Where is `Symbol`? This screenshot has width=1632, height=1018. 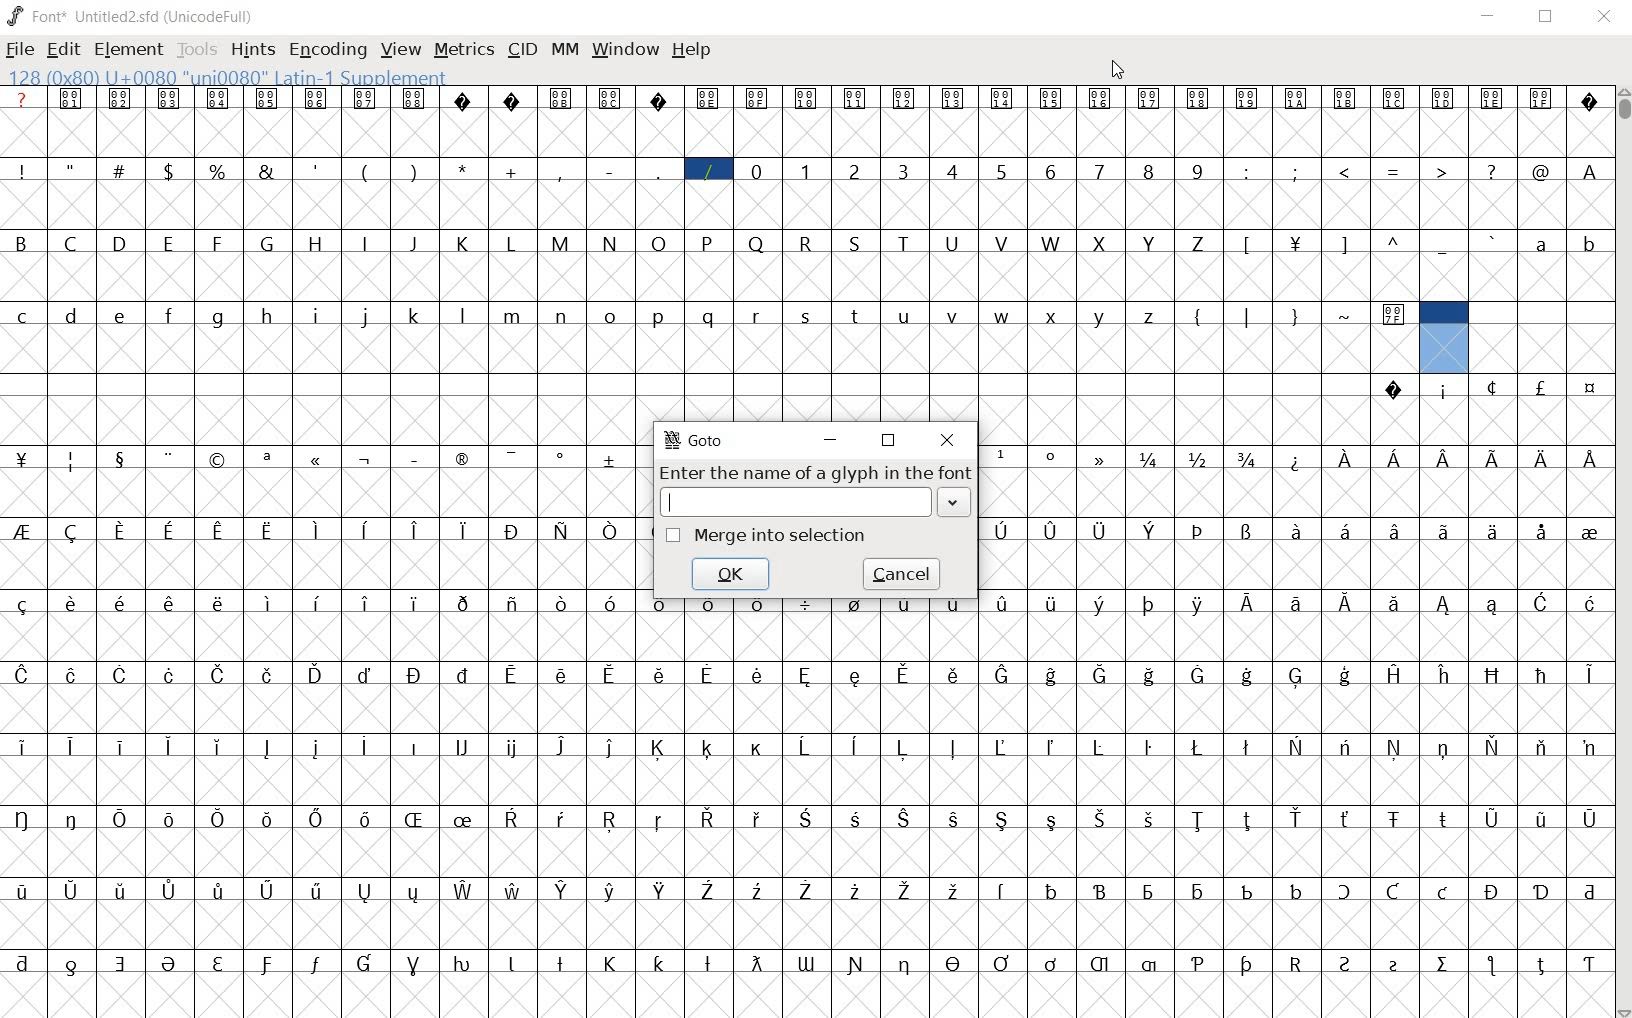 Symbol is located at coordinates (1102, 673).